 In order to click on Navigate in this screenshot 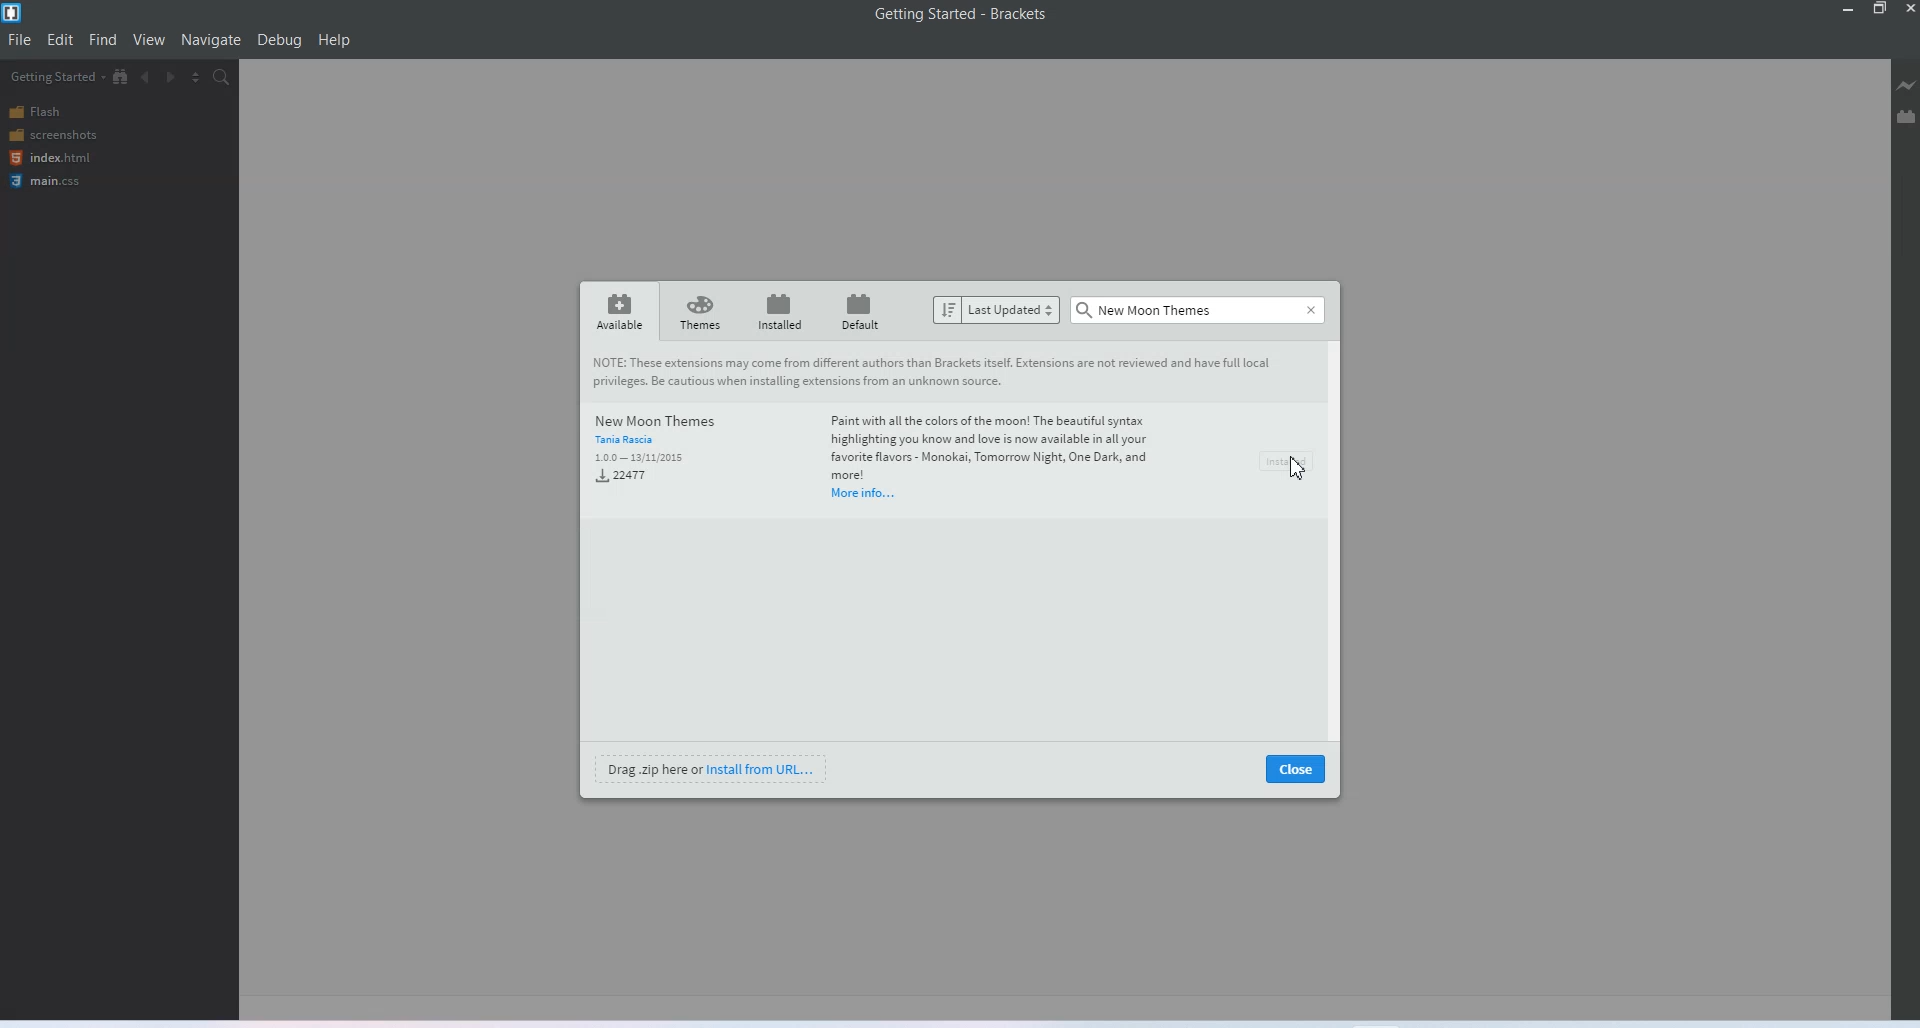, I will do `click(211, 41)`.